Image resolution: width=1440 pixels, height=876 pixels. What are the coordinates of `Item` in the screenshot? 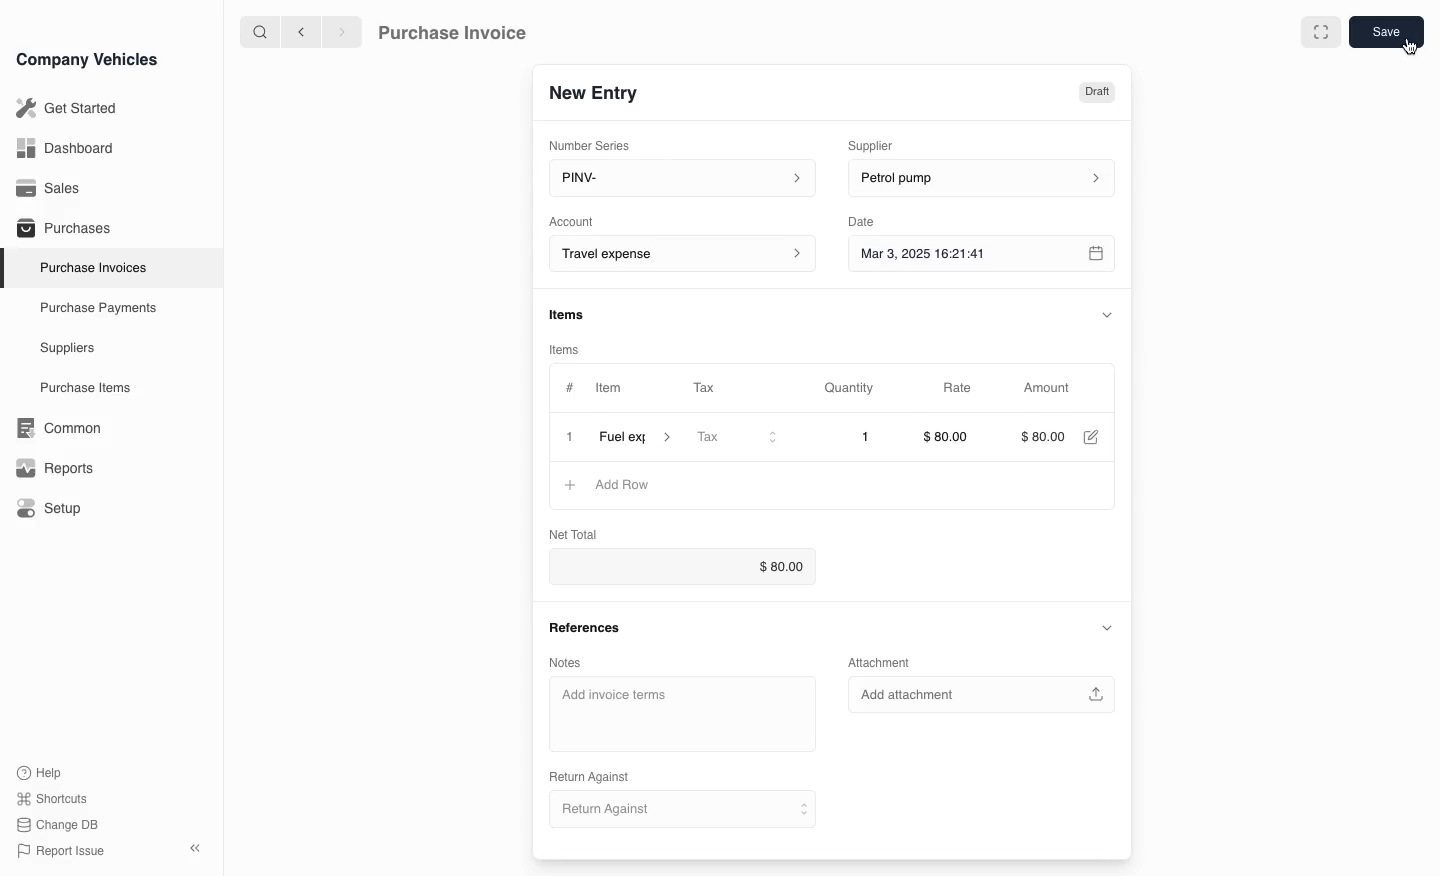 It's located at (607, 390).